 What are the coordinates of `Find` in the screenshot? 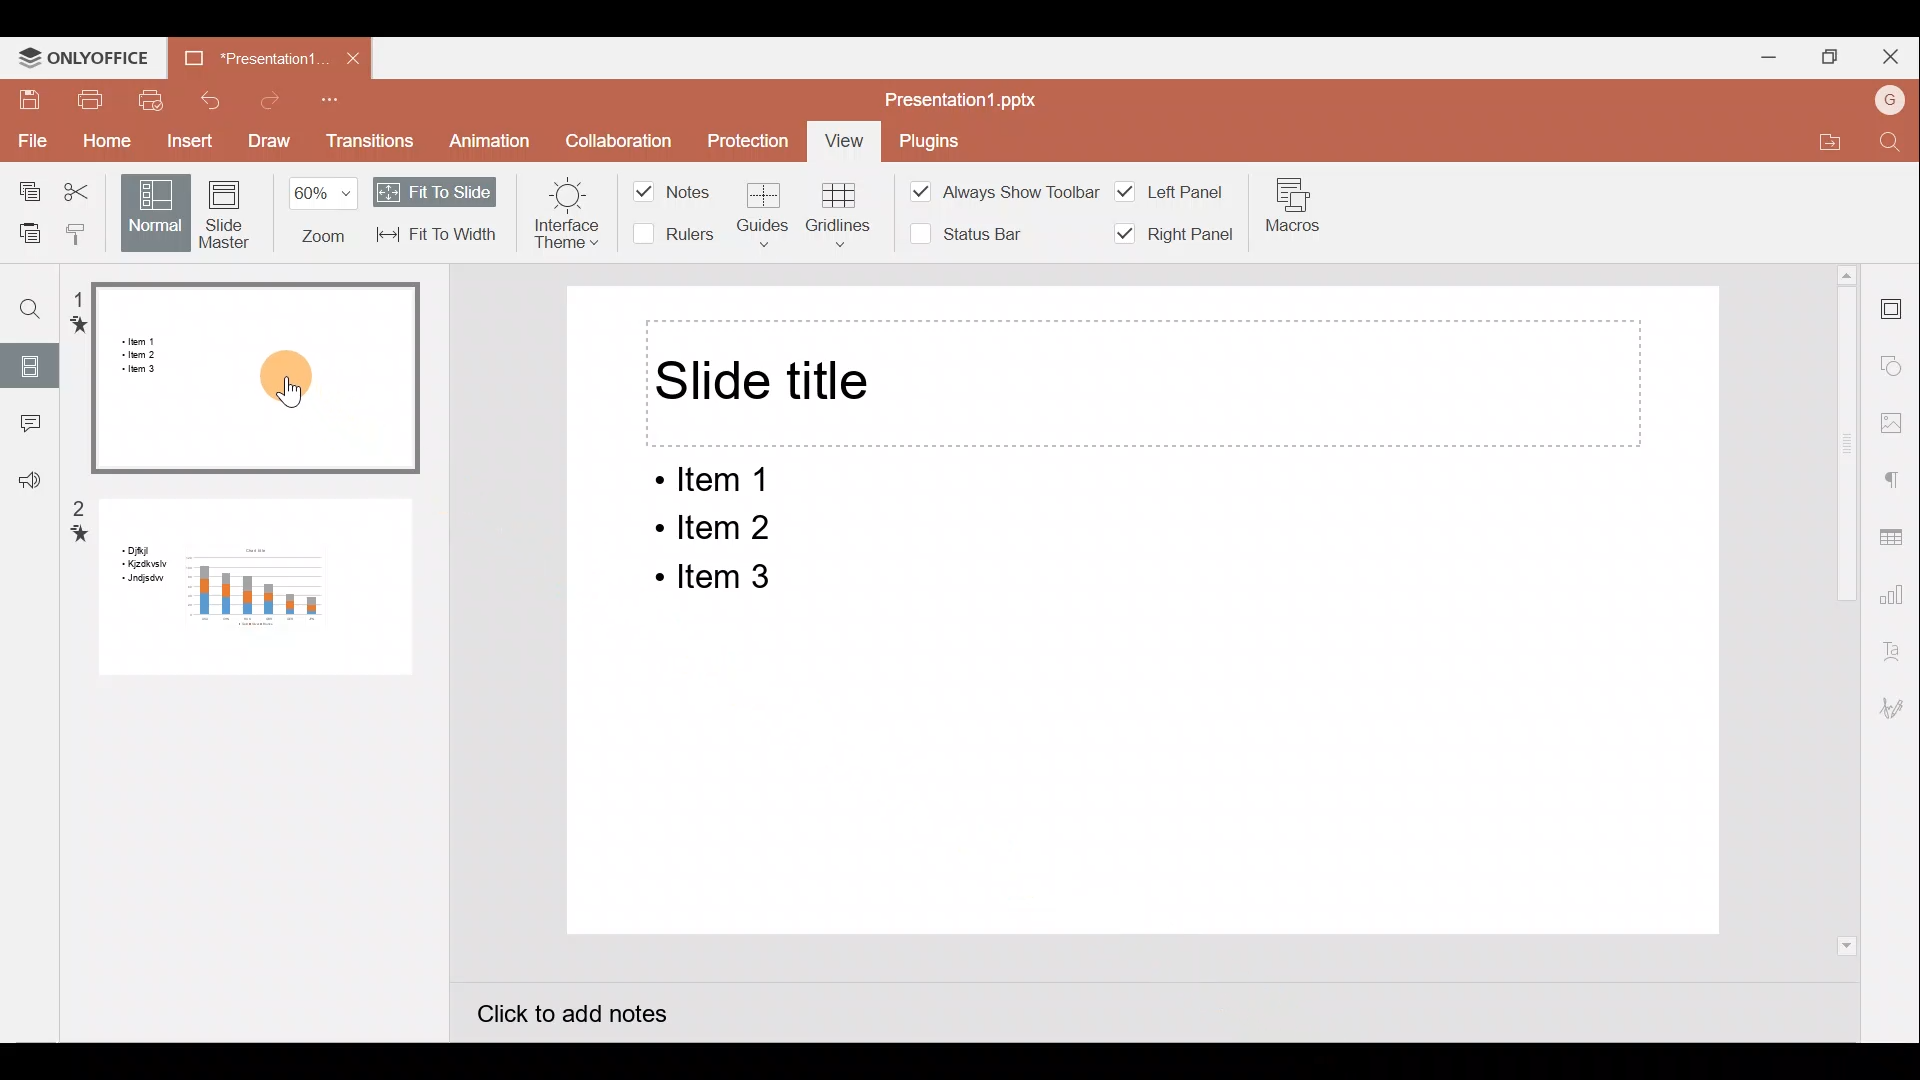 It's located at (24, 301).